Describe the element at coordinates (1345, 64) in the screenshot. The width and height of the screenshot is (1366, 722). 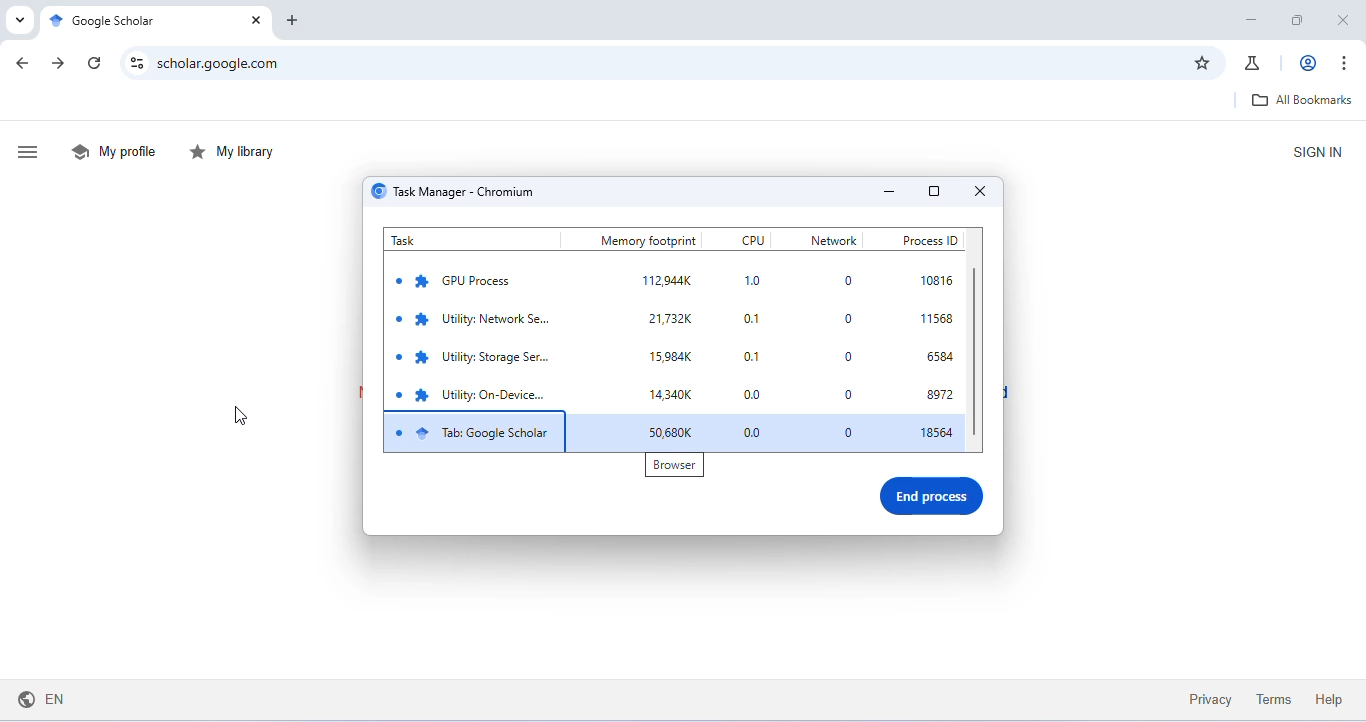
I see `customize or control chromium` at that location.